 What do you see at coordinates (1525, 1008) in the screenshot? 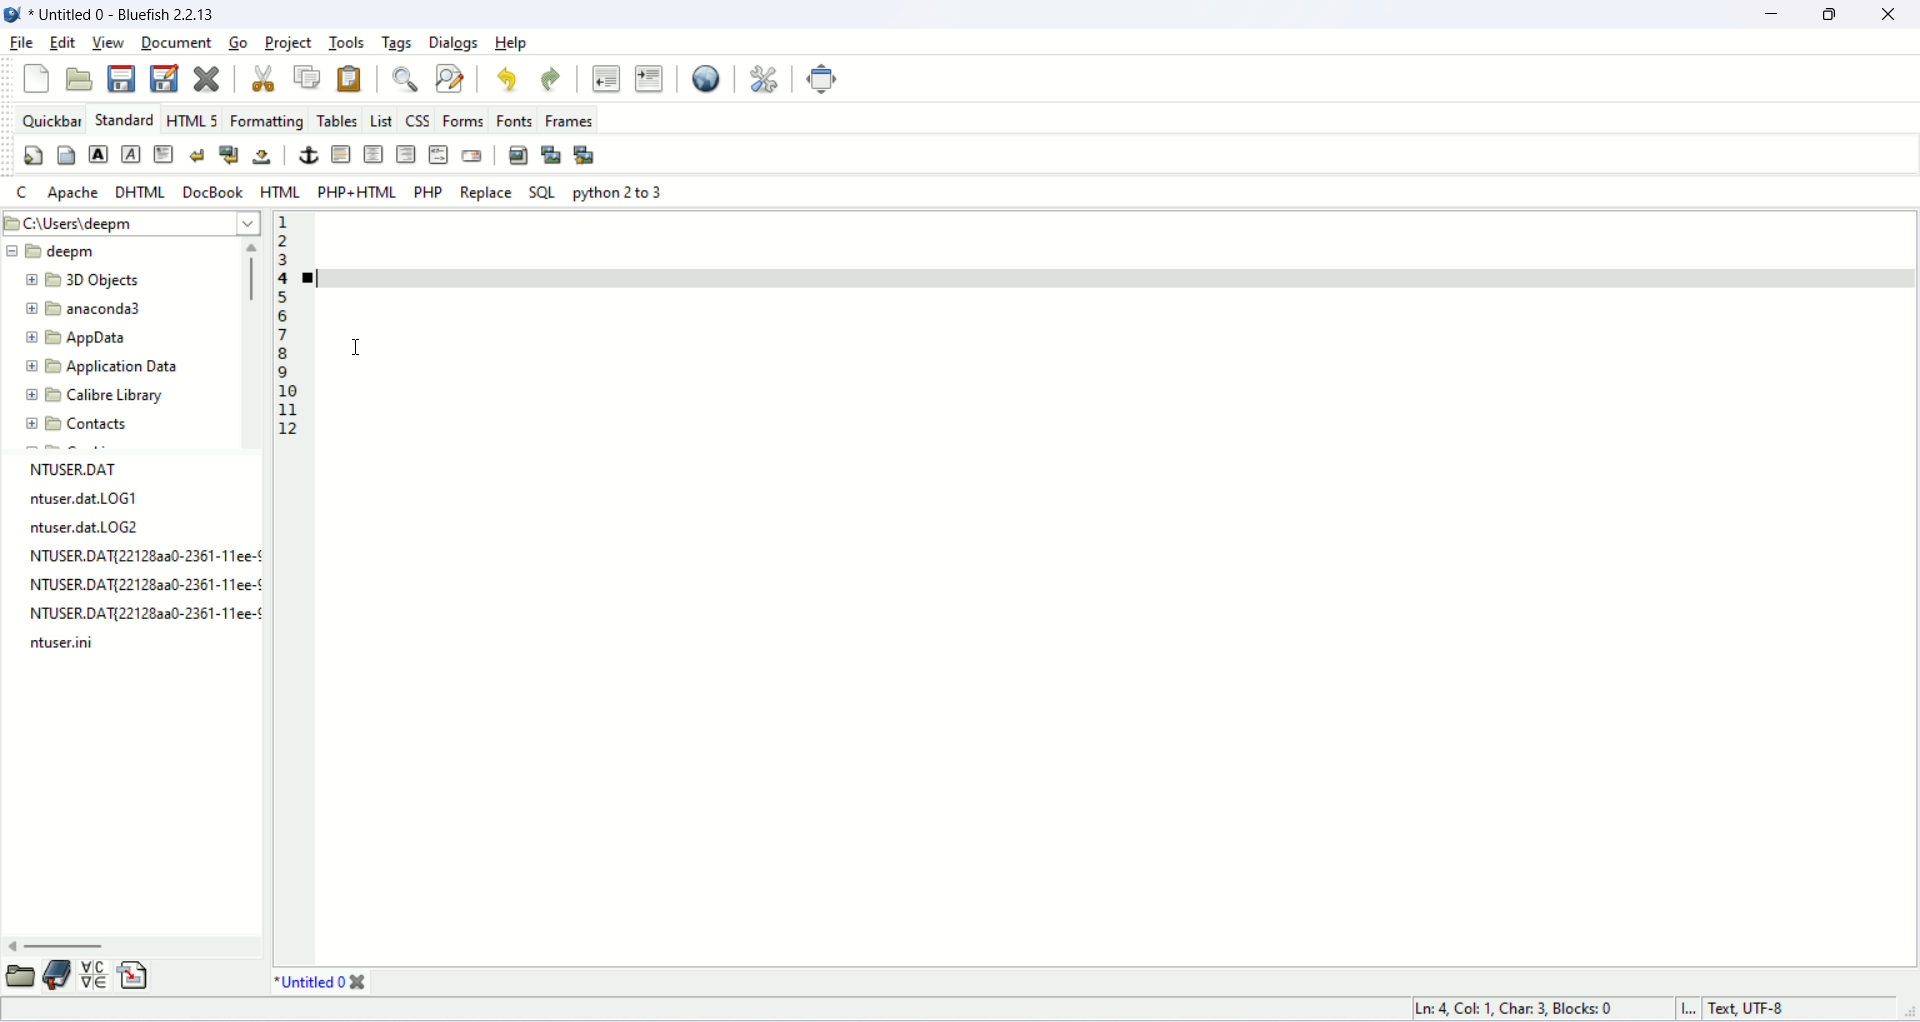
I see `cursor position` at bounding box center [1525, 1008].